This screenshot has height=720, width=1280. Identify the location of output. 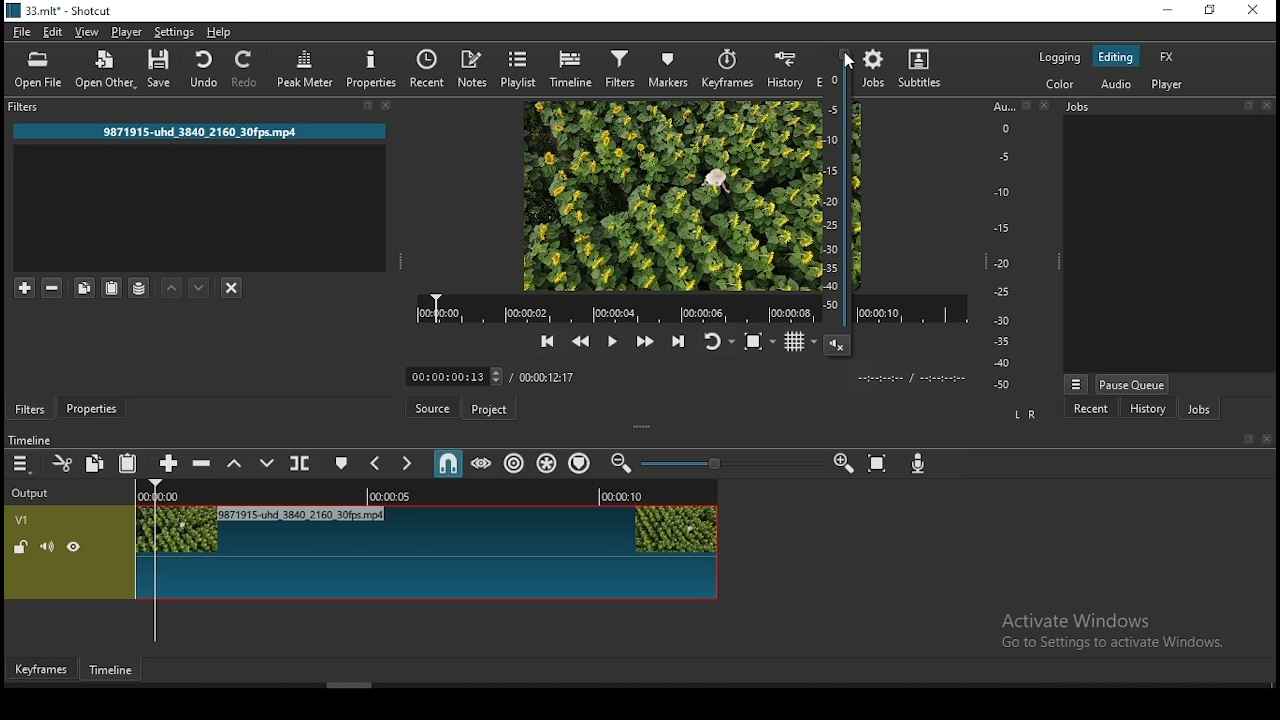
(33, 495).